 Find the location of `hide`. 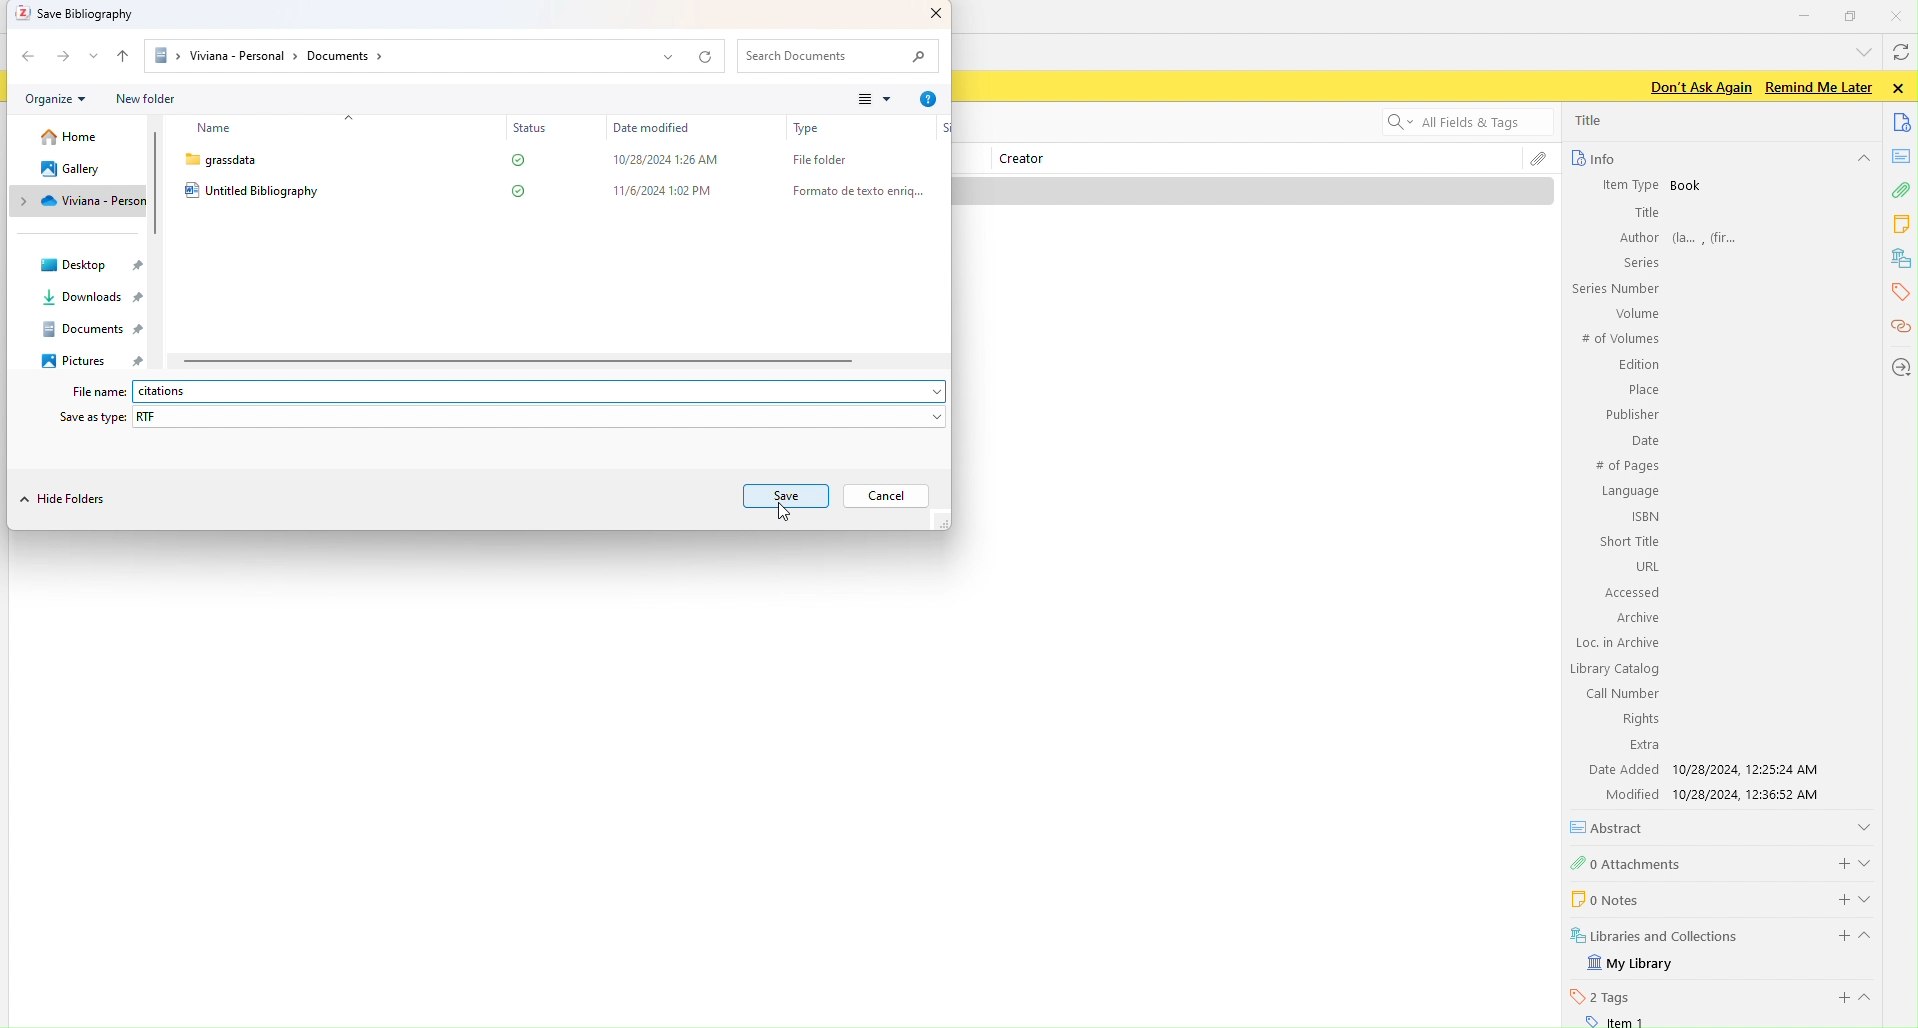

hide is located at coordinates (1862, 160).